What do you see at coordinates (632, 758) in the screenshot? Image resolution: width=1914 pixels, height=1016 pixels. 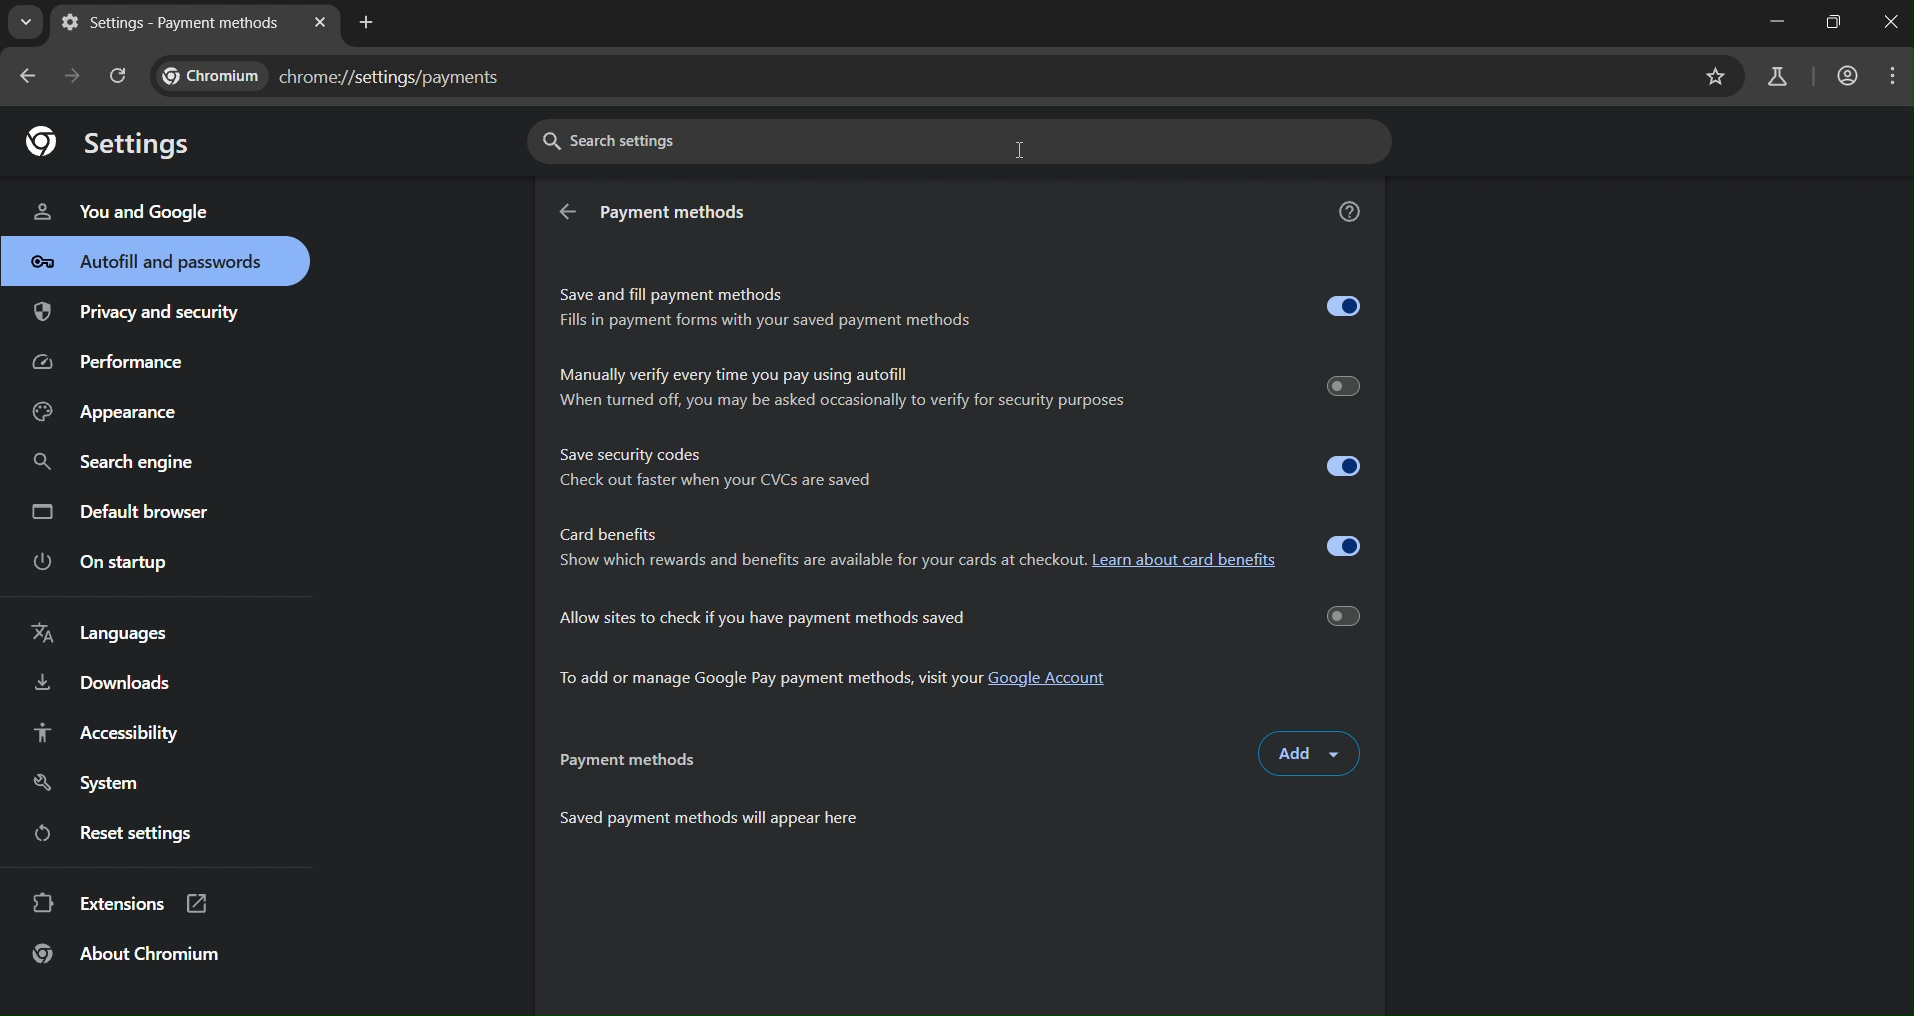 I see `paymentmethods` at bounding box center [632, 758].